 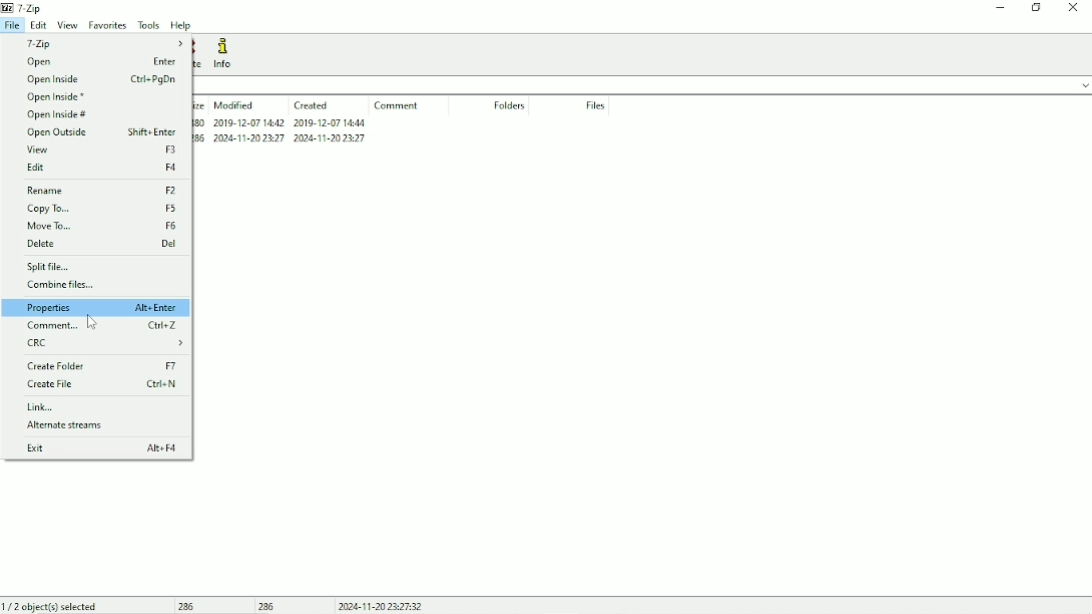 What do you see at coordinates (1074, 8) in the screenshot?
I see `Close` at bounding box center [1074, 8].